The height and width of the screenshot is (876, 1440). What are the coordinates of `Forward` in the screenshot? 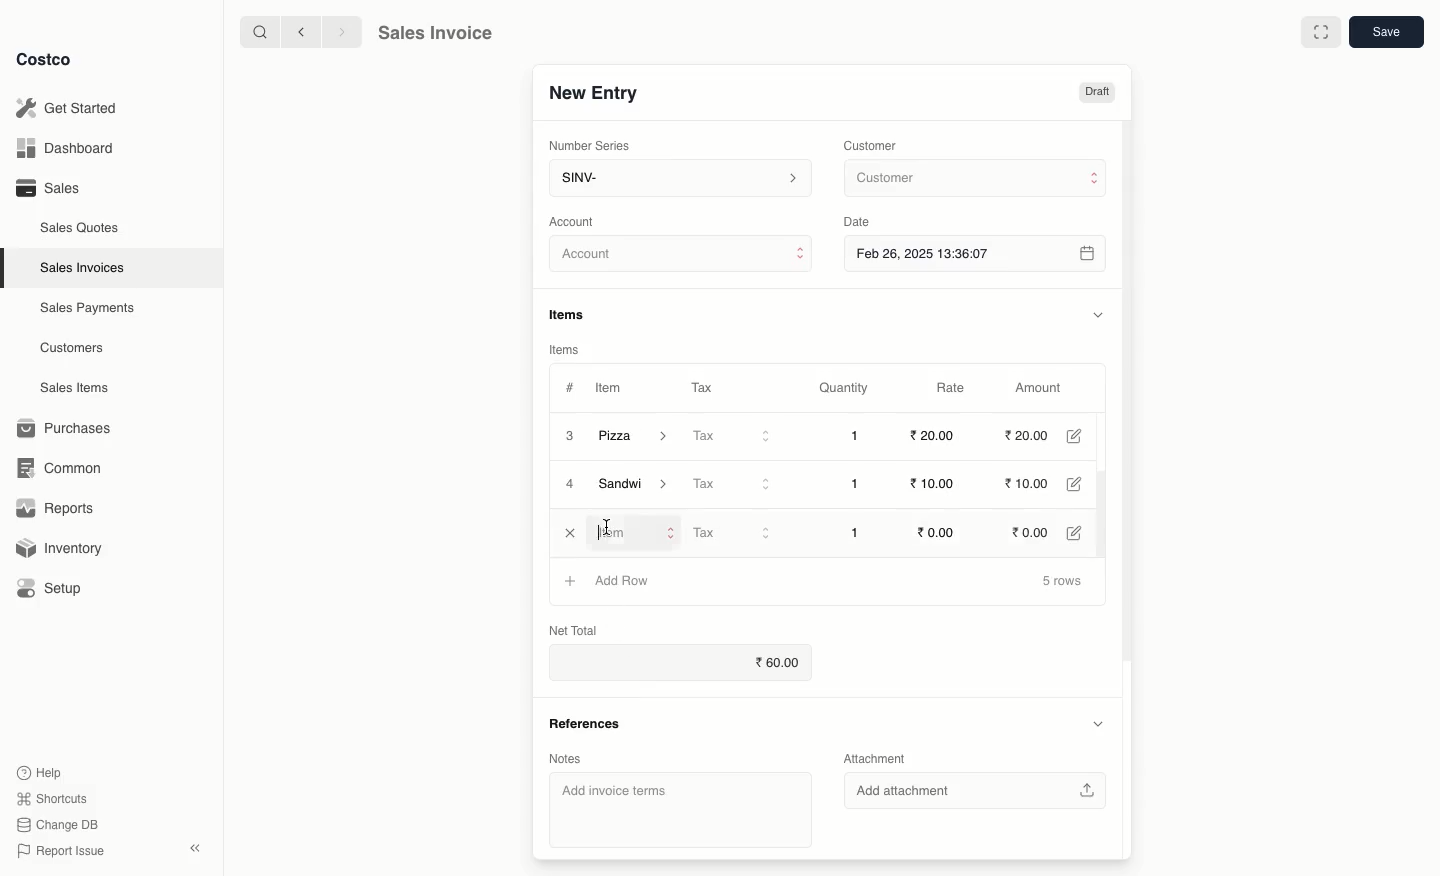 It's located at (341, 33).